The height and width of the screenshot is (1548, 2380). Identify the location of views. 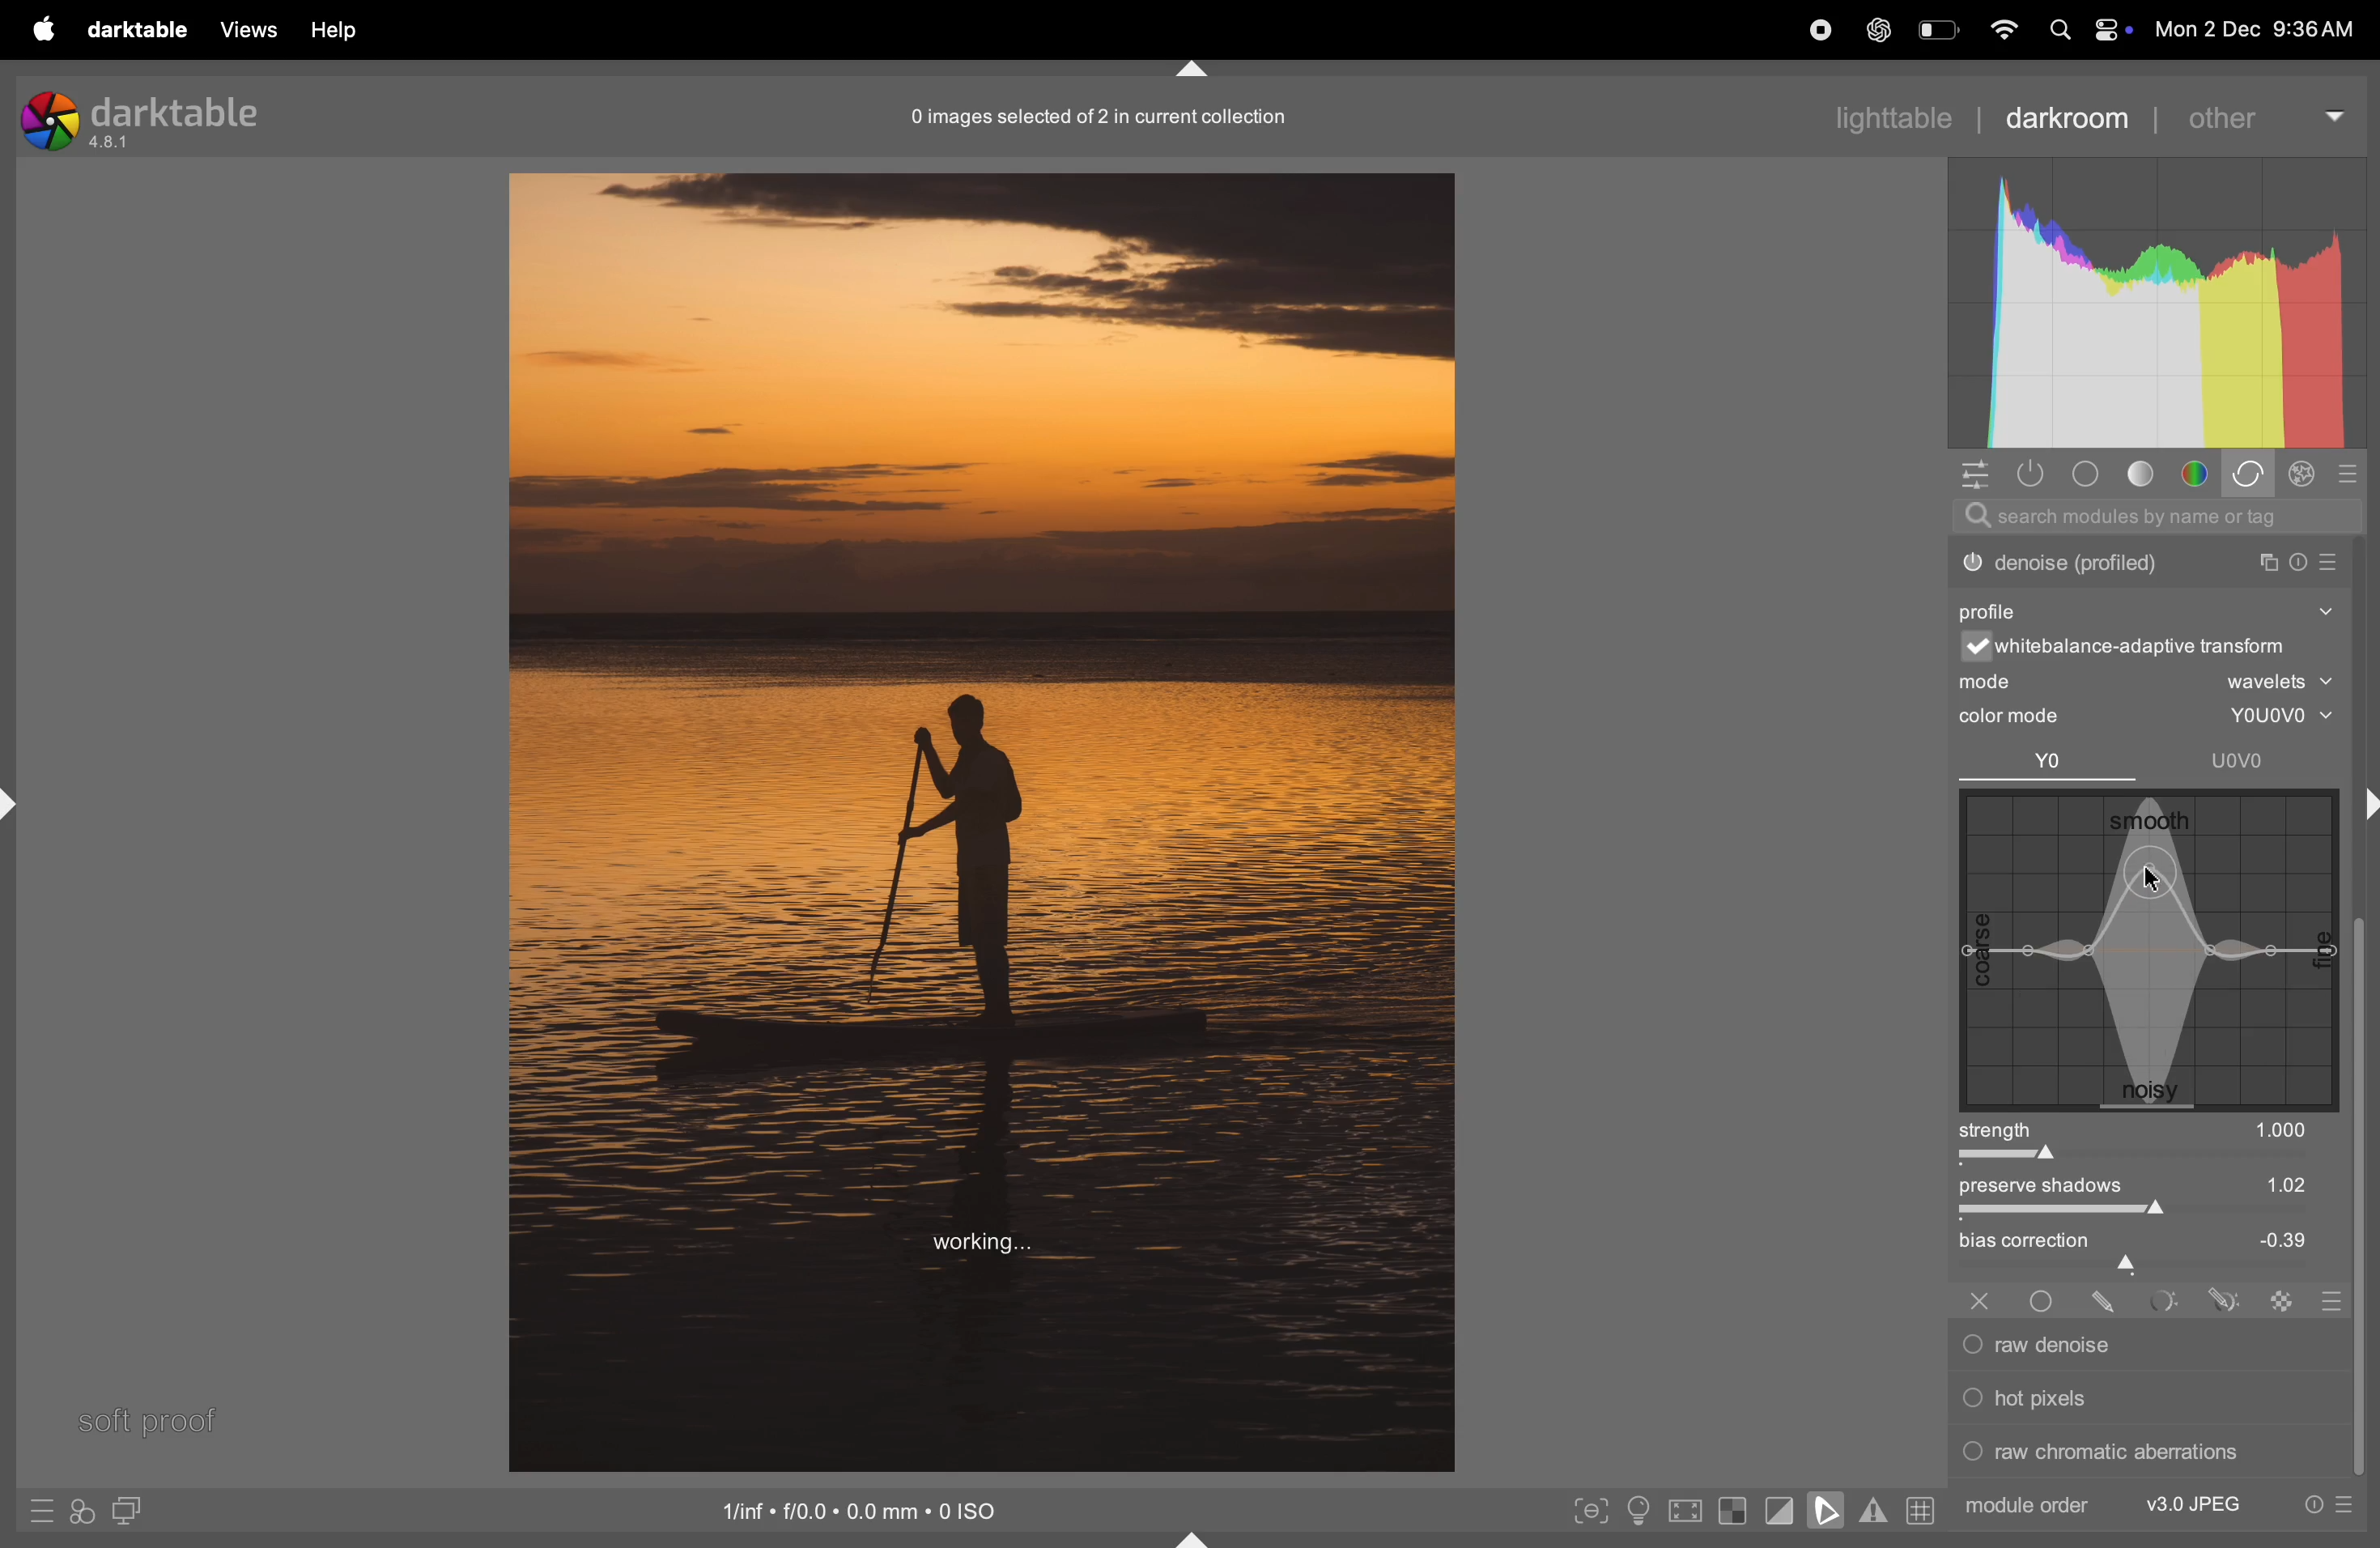
(246, 29).